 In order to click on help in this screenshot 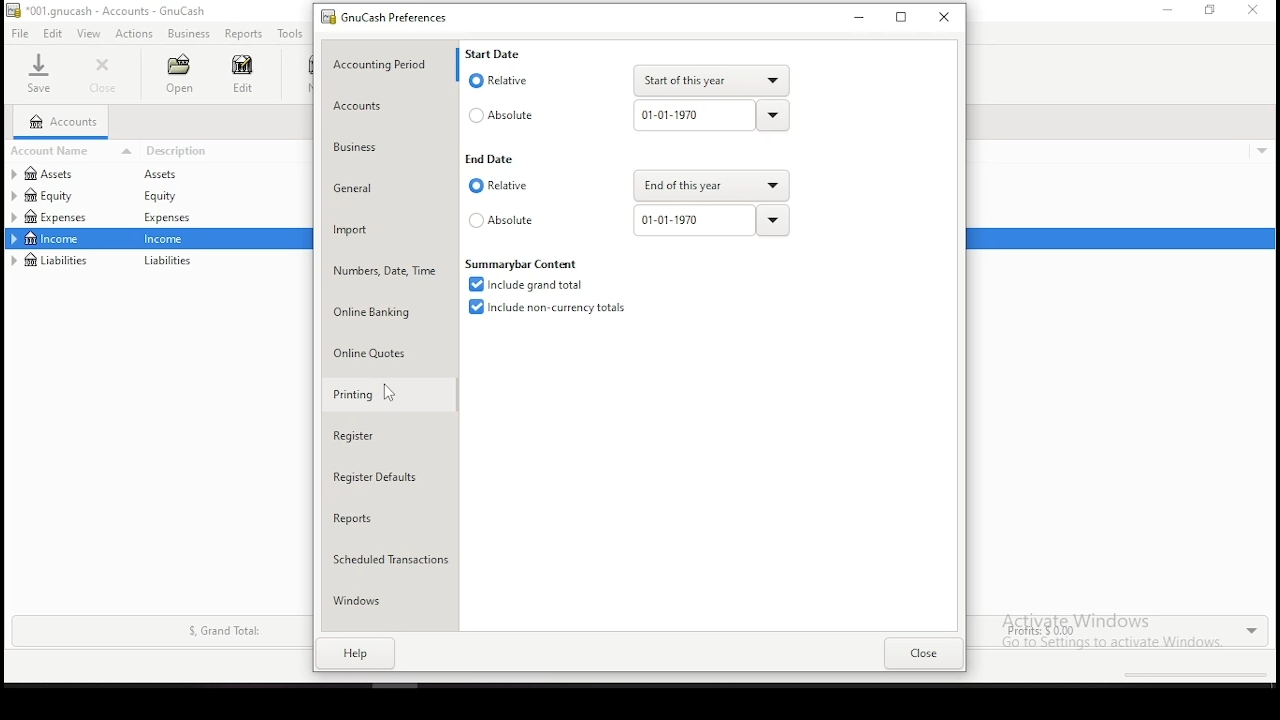, I will do `click(357, 652)`.